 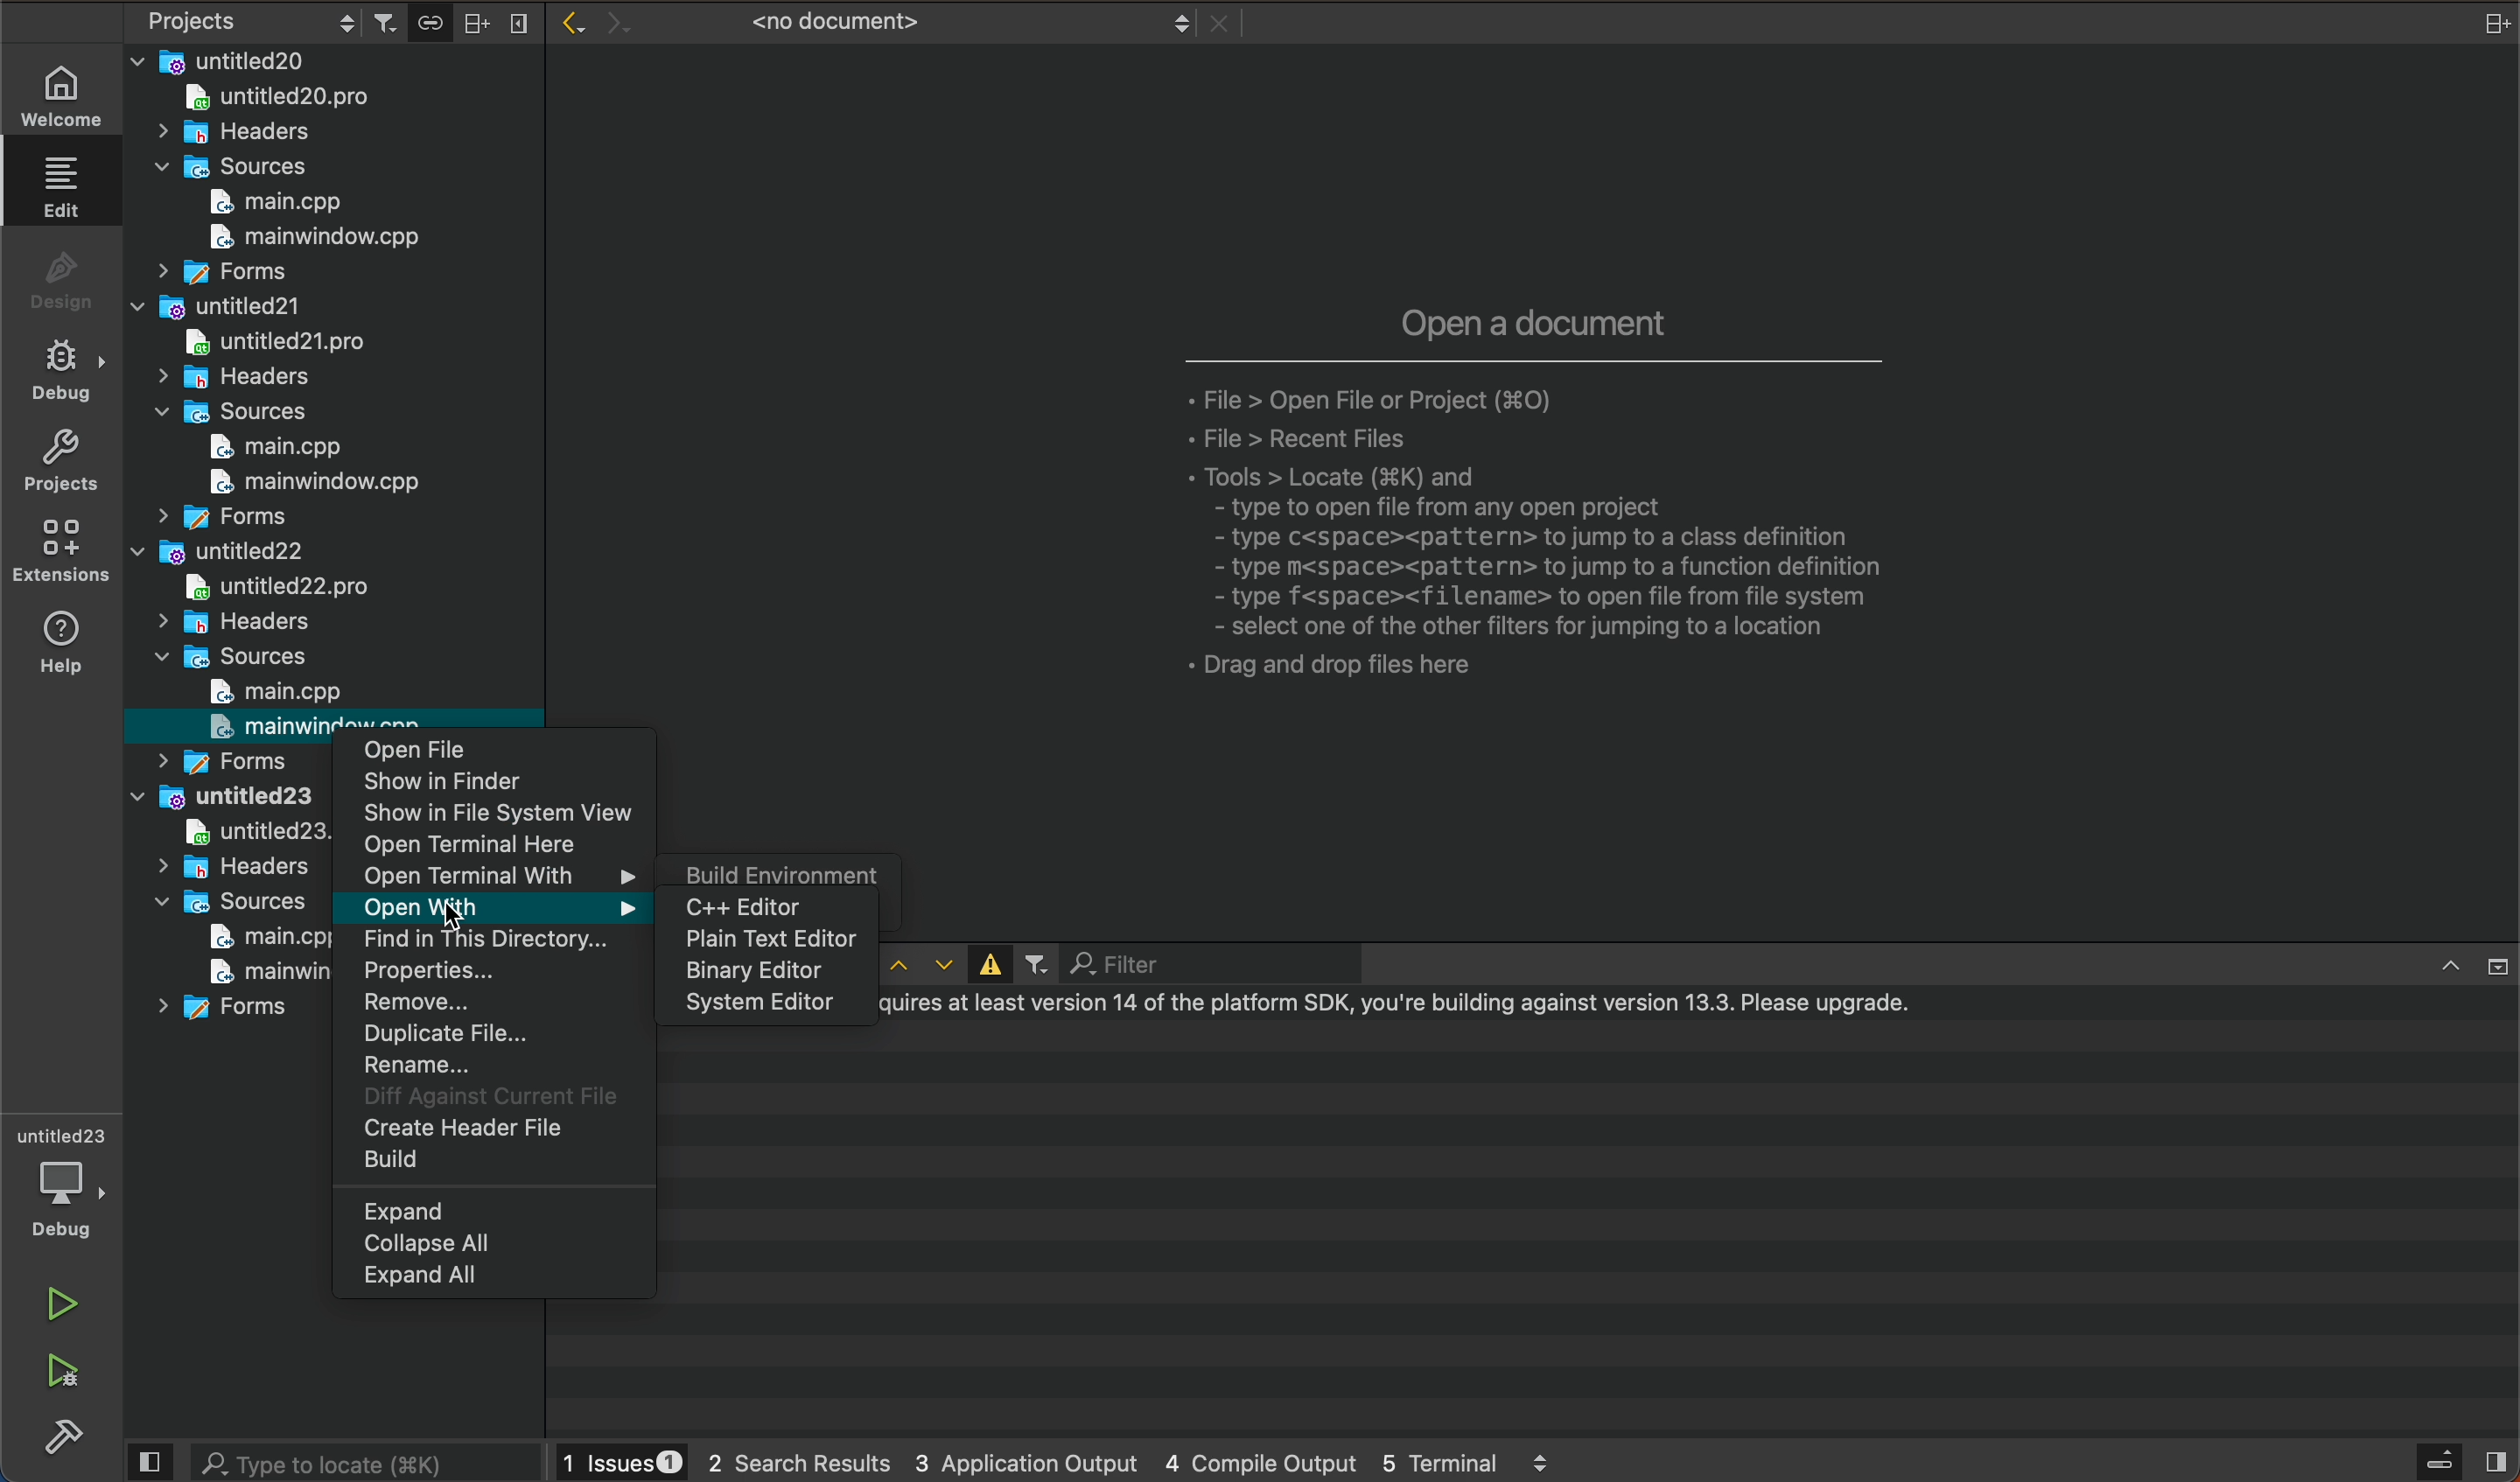 I want to click on cursor, so click(x=478, y=909).